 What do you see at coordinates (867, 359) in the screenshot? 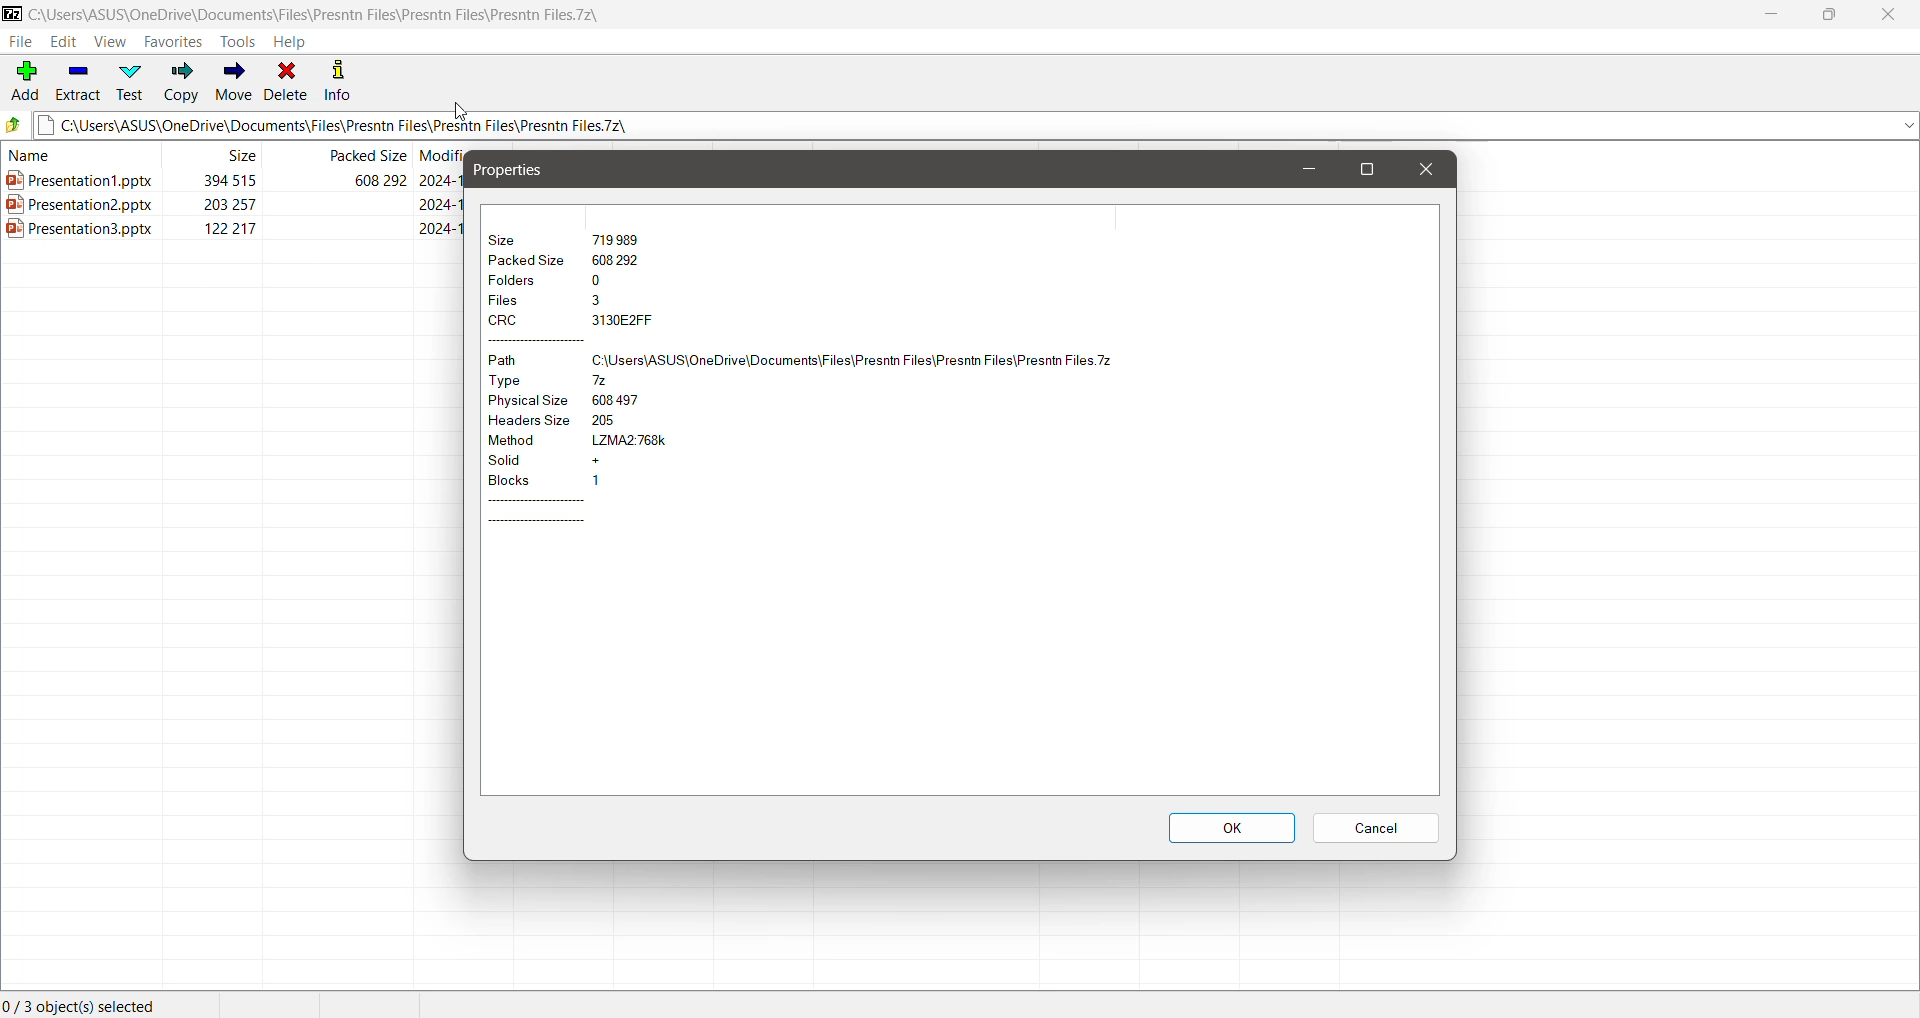
I see `C\Users\ASUS\OneDrive\Documents|Files\Presntn Files\Presntn Files\Presnin Files. 72` at bounding box center [867, 359].